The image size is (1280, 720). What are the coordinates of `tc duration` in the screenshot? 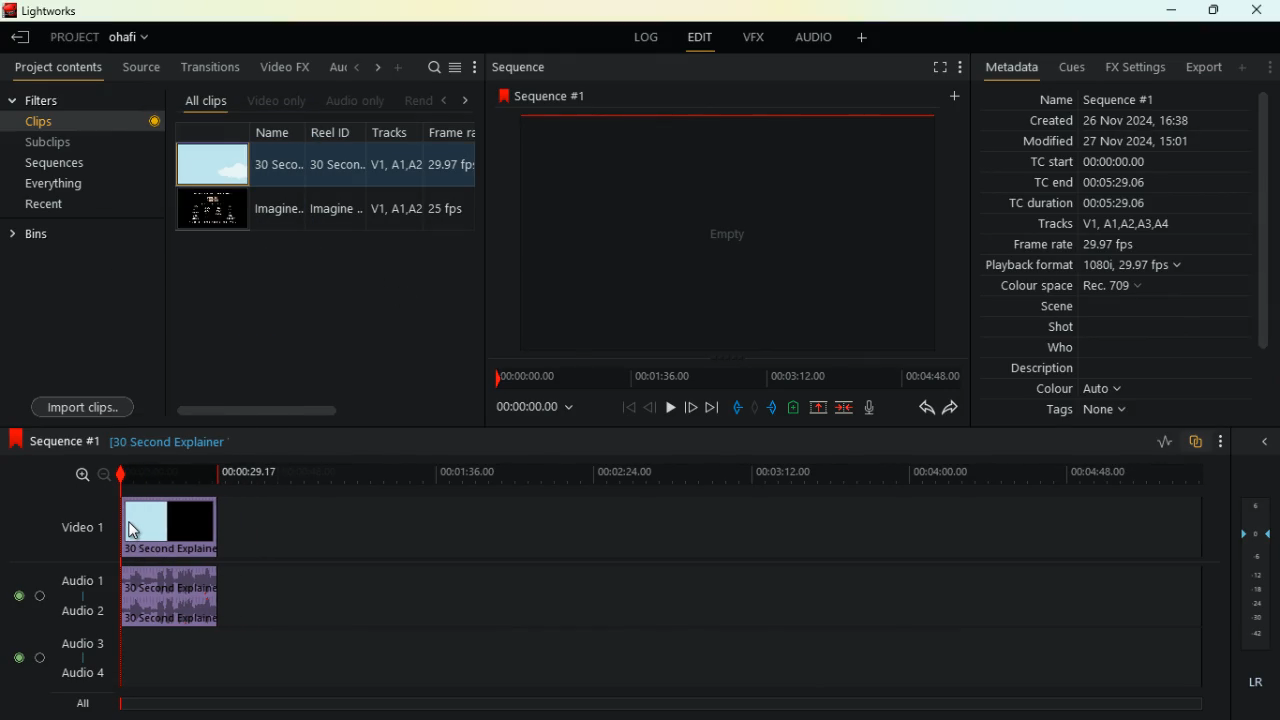 It's located at (1116, 202).